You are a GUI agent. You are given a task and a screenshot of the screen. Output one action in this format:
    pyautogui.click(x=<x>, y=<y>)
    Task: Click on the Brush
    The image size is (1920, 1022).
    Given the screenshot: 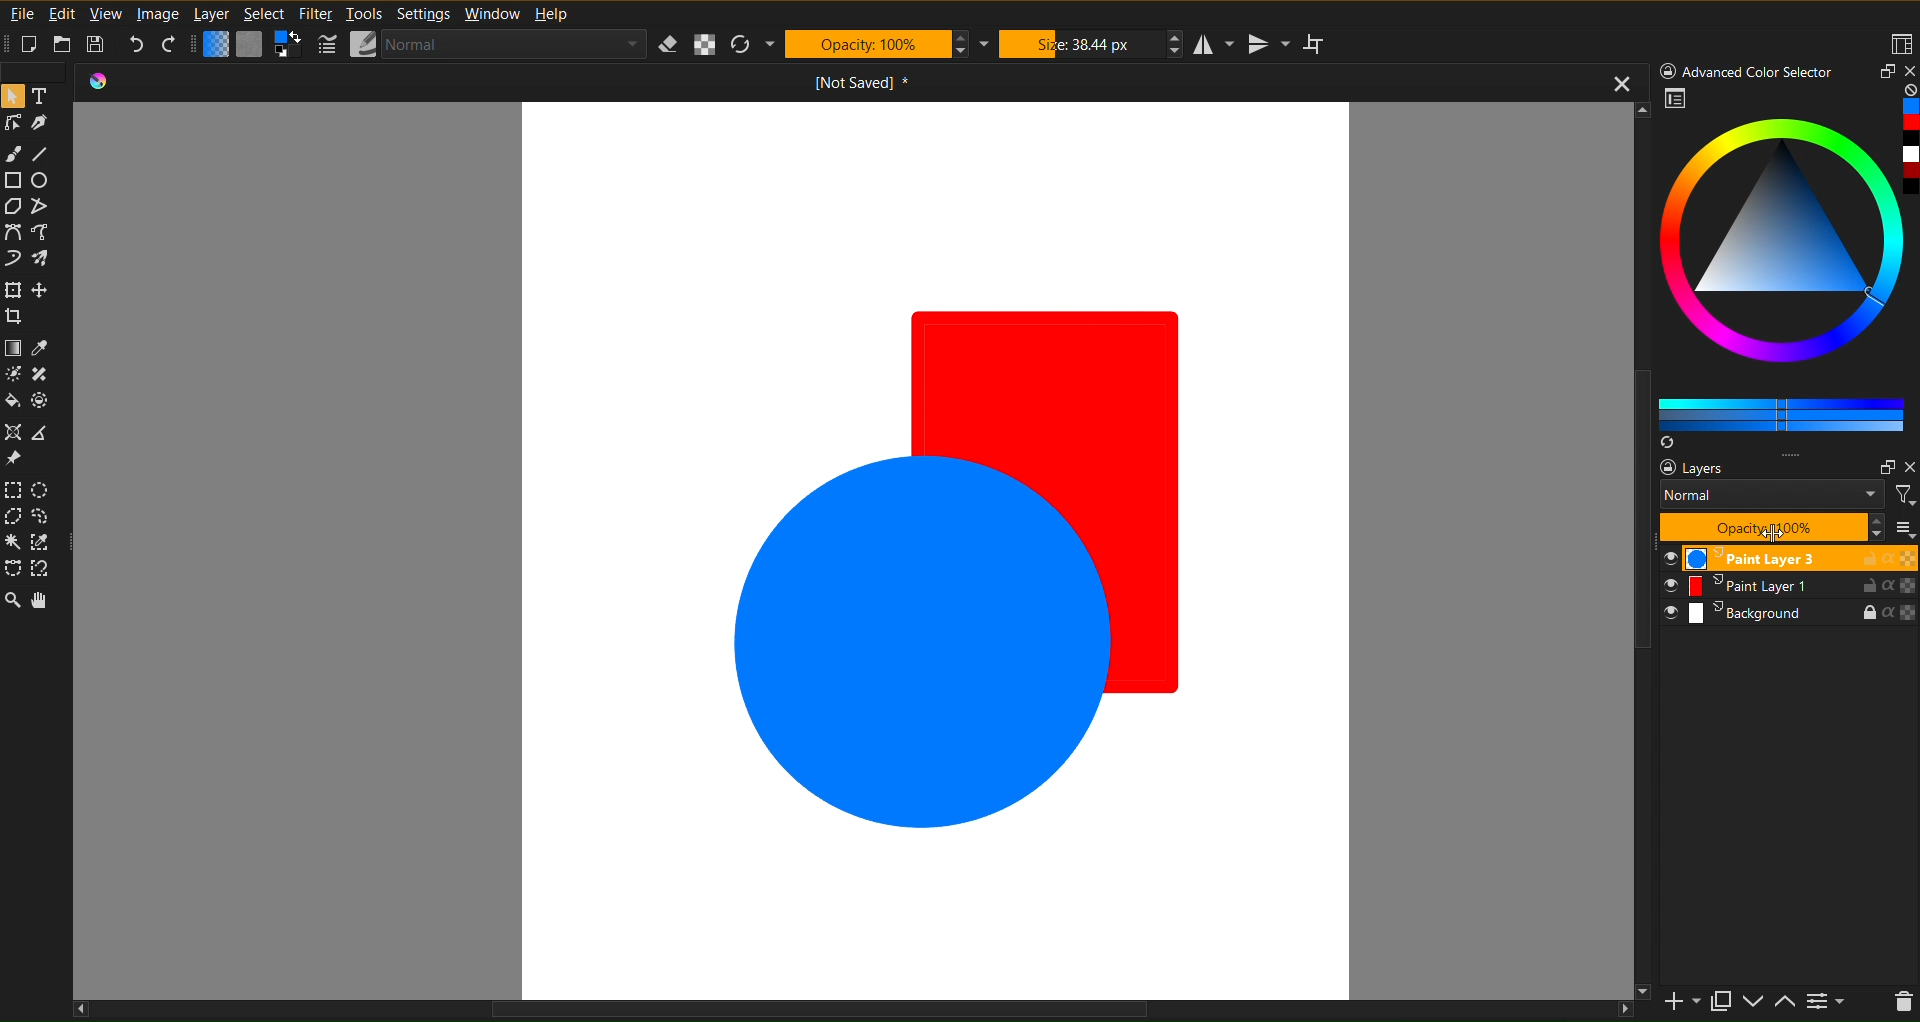 What is the action you would take?
    pyautogui.click(x=16, y=155)
    